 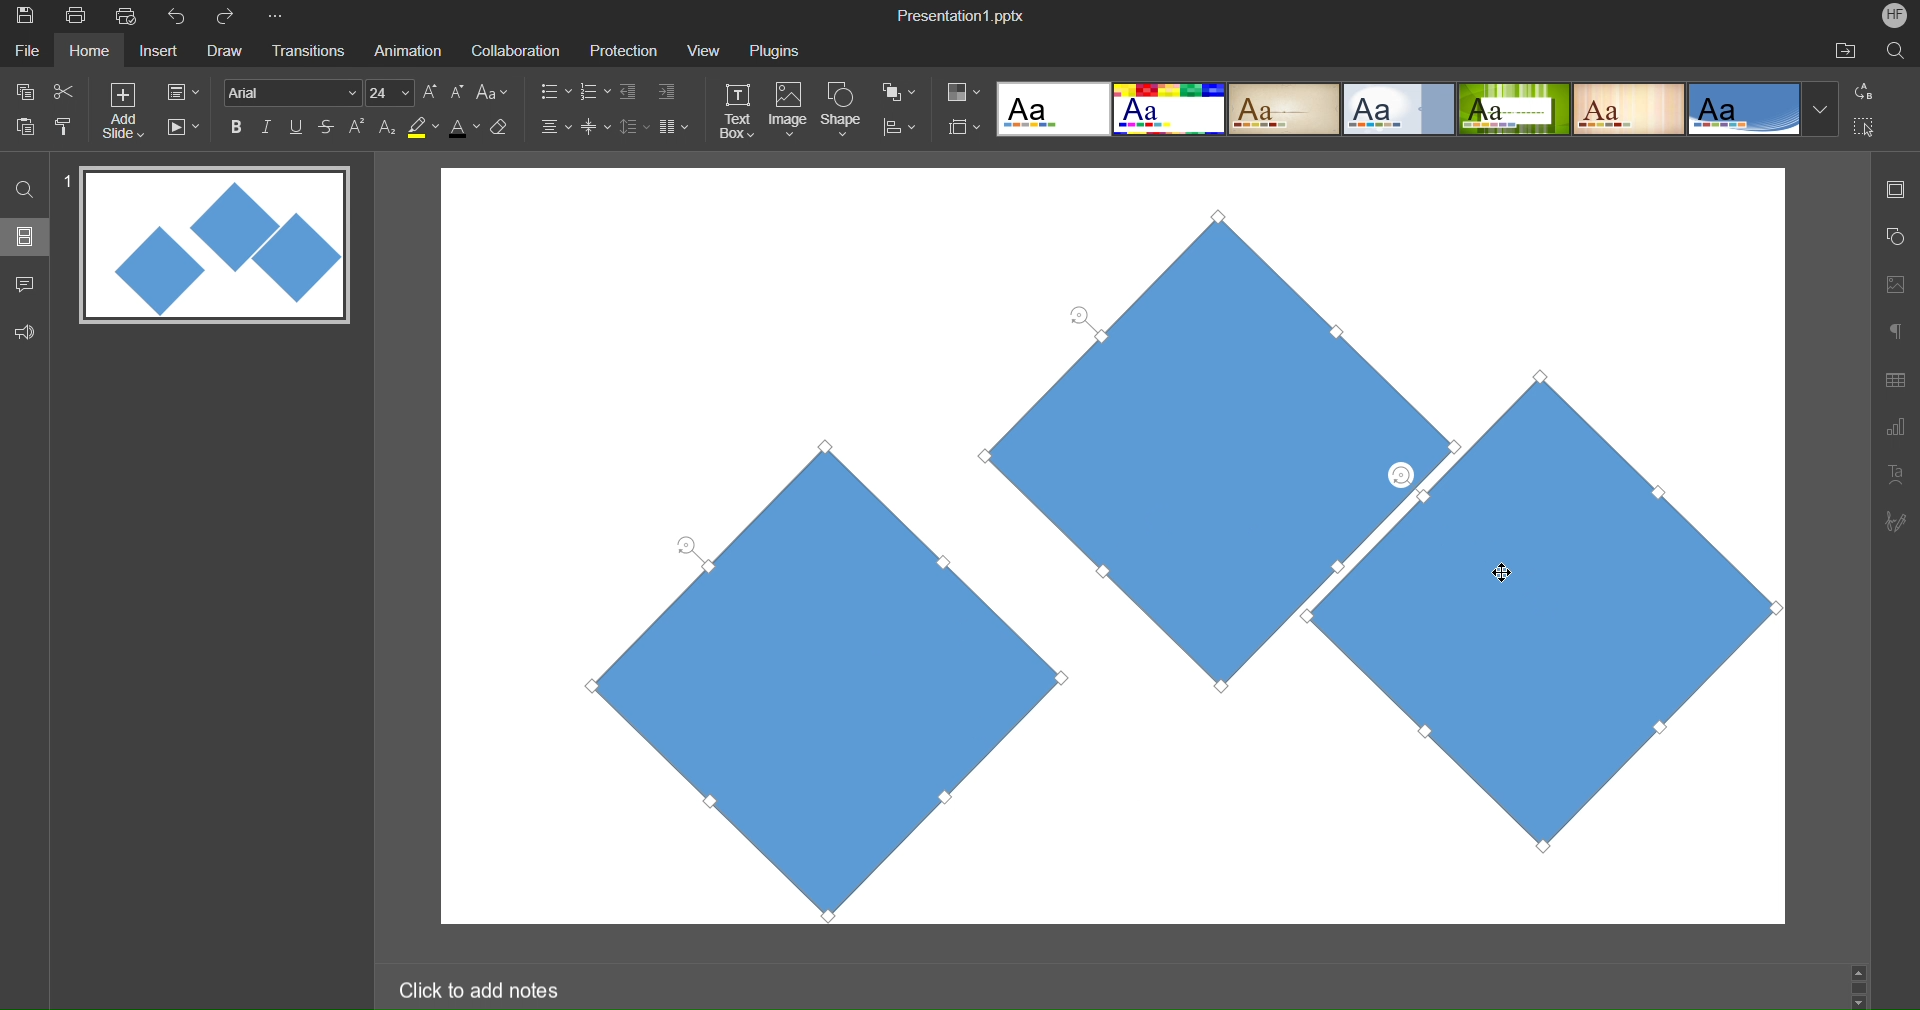 I want to click on Text Color, so click(x=464, y=126).